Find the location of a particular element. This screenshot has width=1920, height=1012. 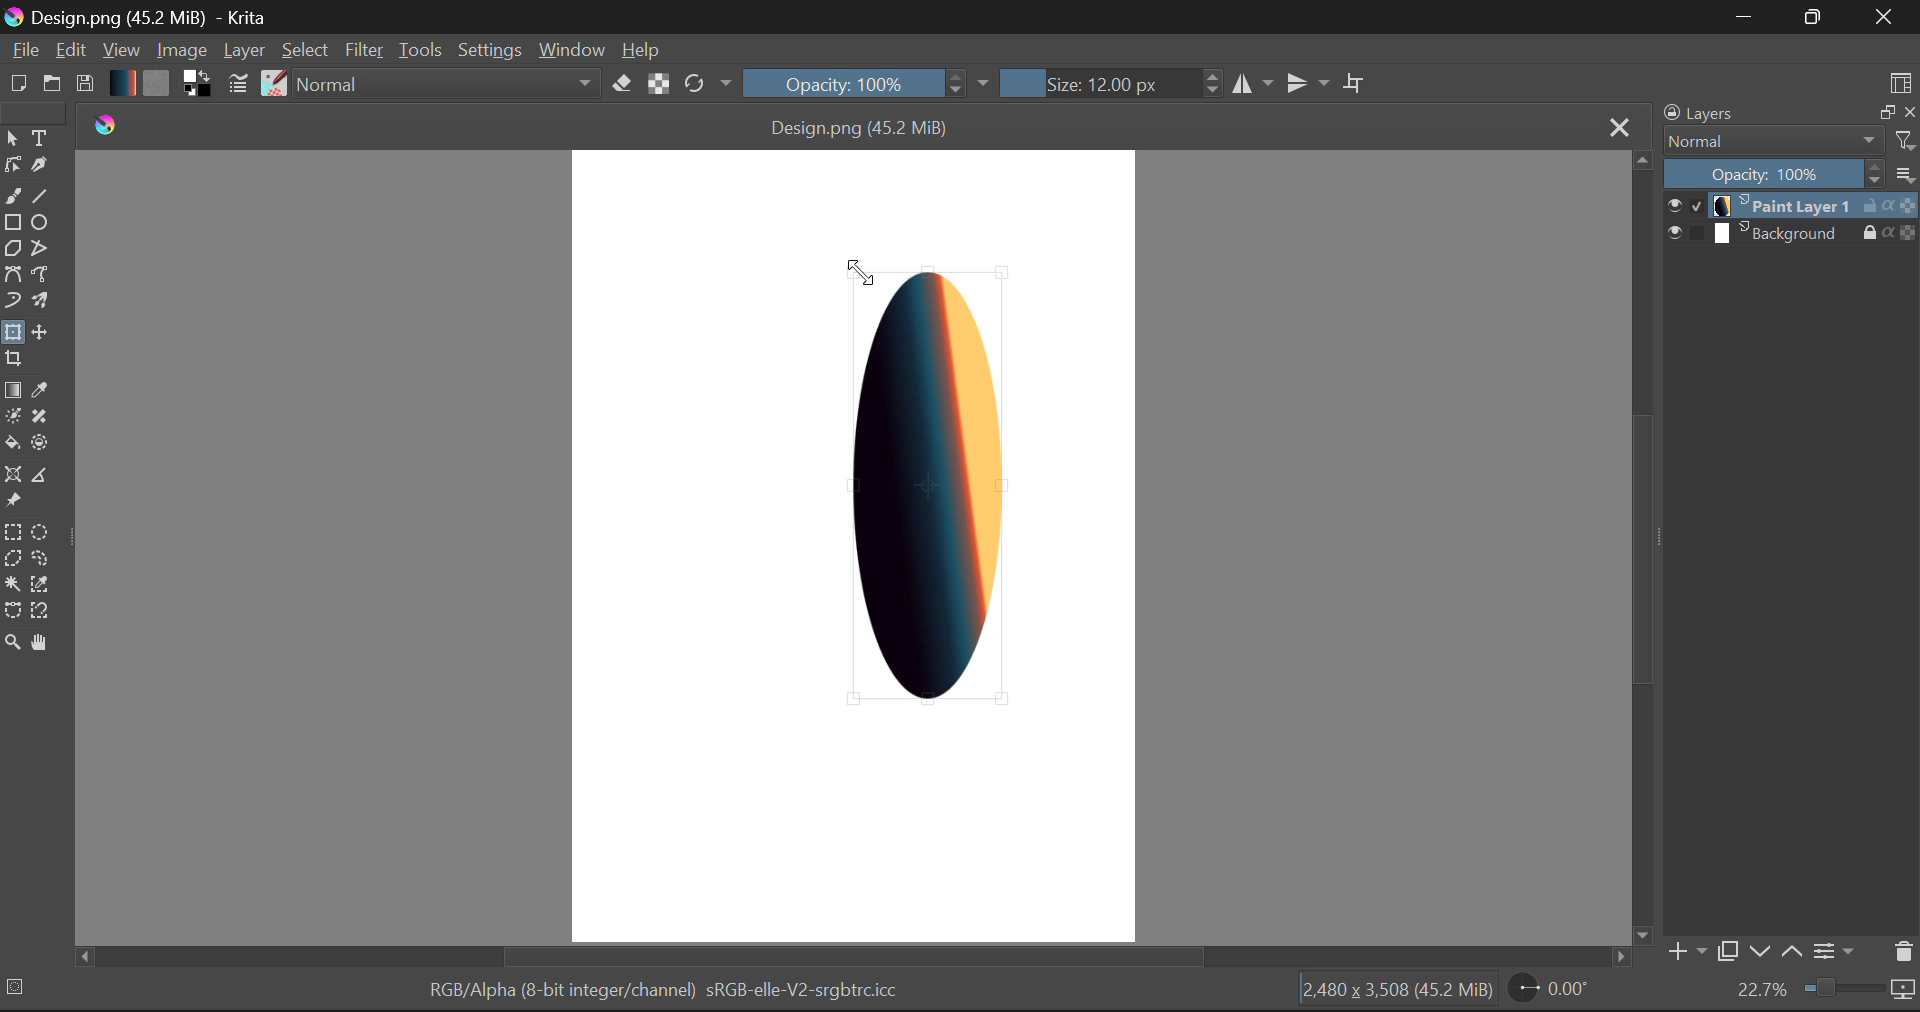

Move Layer Up/Down is located at coordinates (1776, 951).